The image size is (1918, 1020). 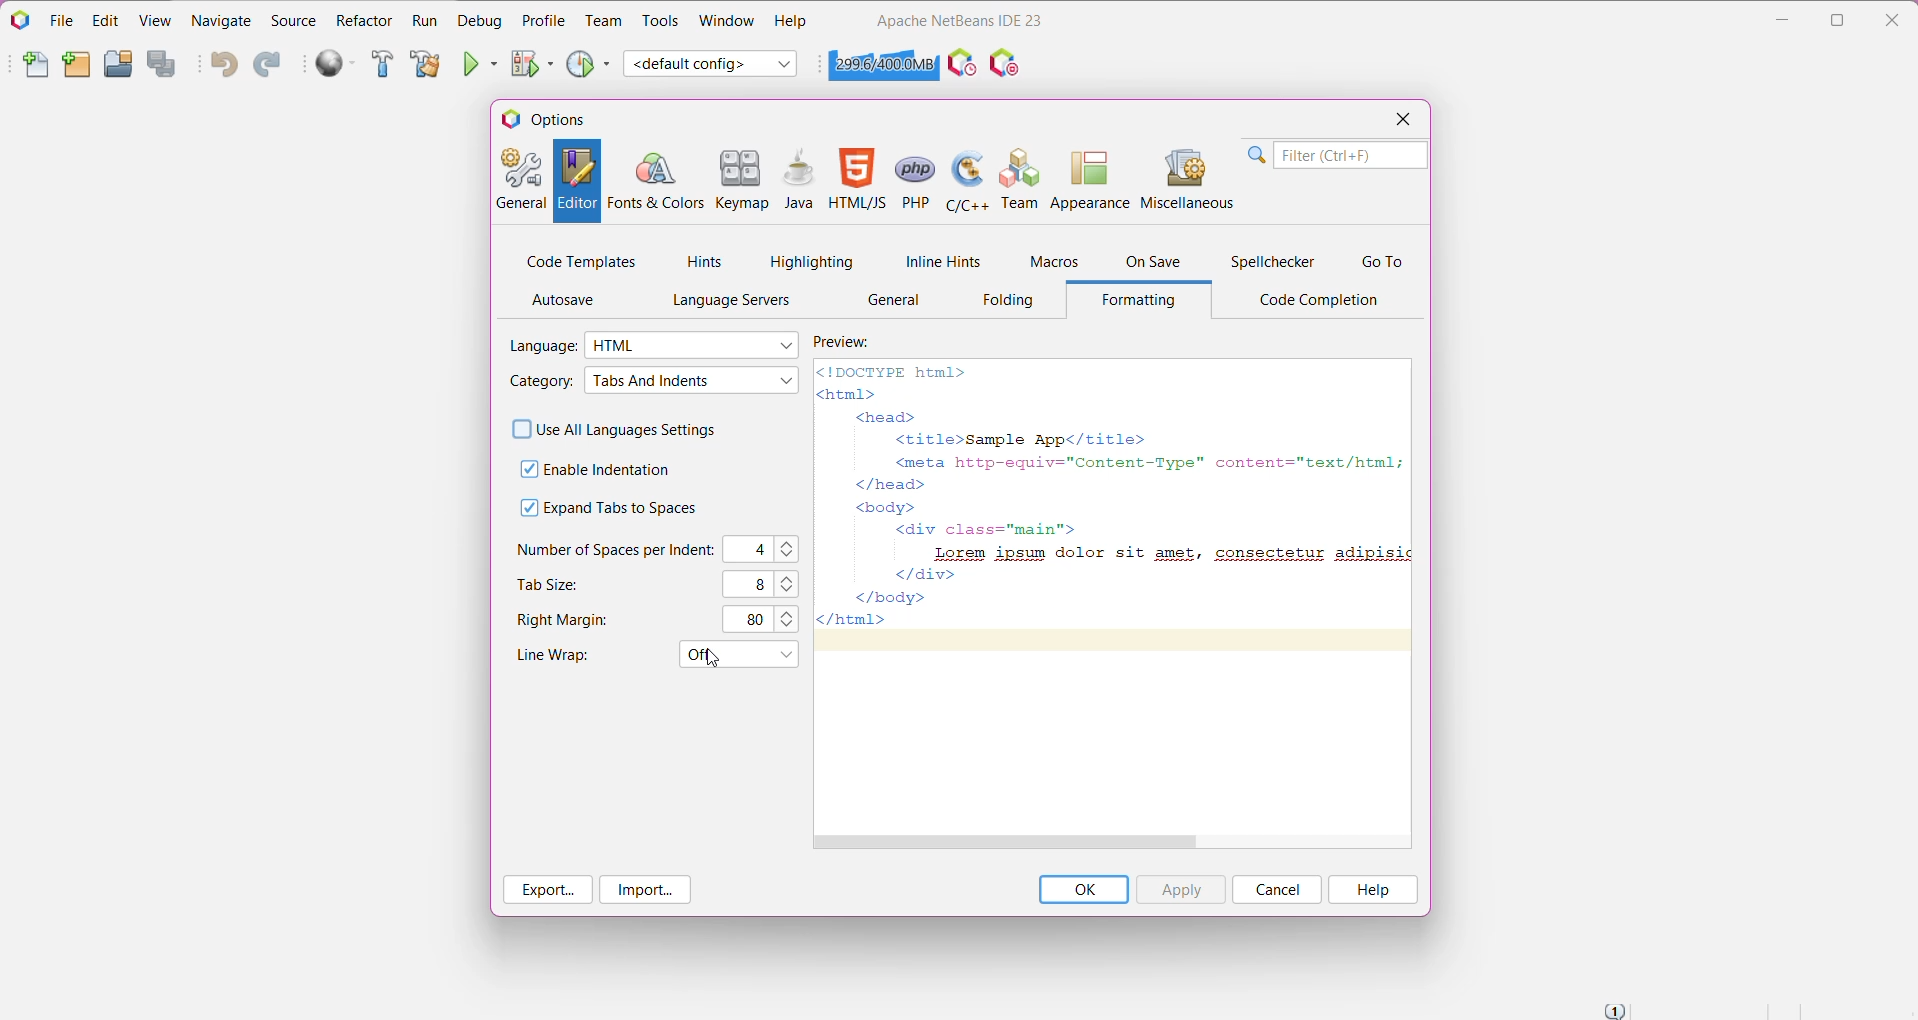 I want to click on Set Line Wrap, so click(x=737, y=654).